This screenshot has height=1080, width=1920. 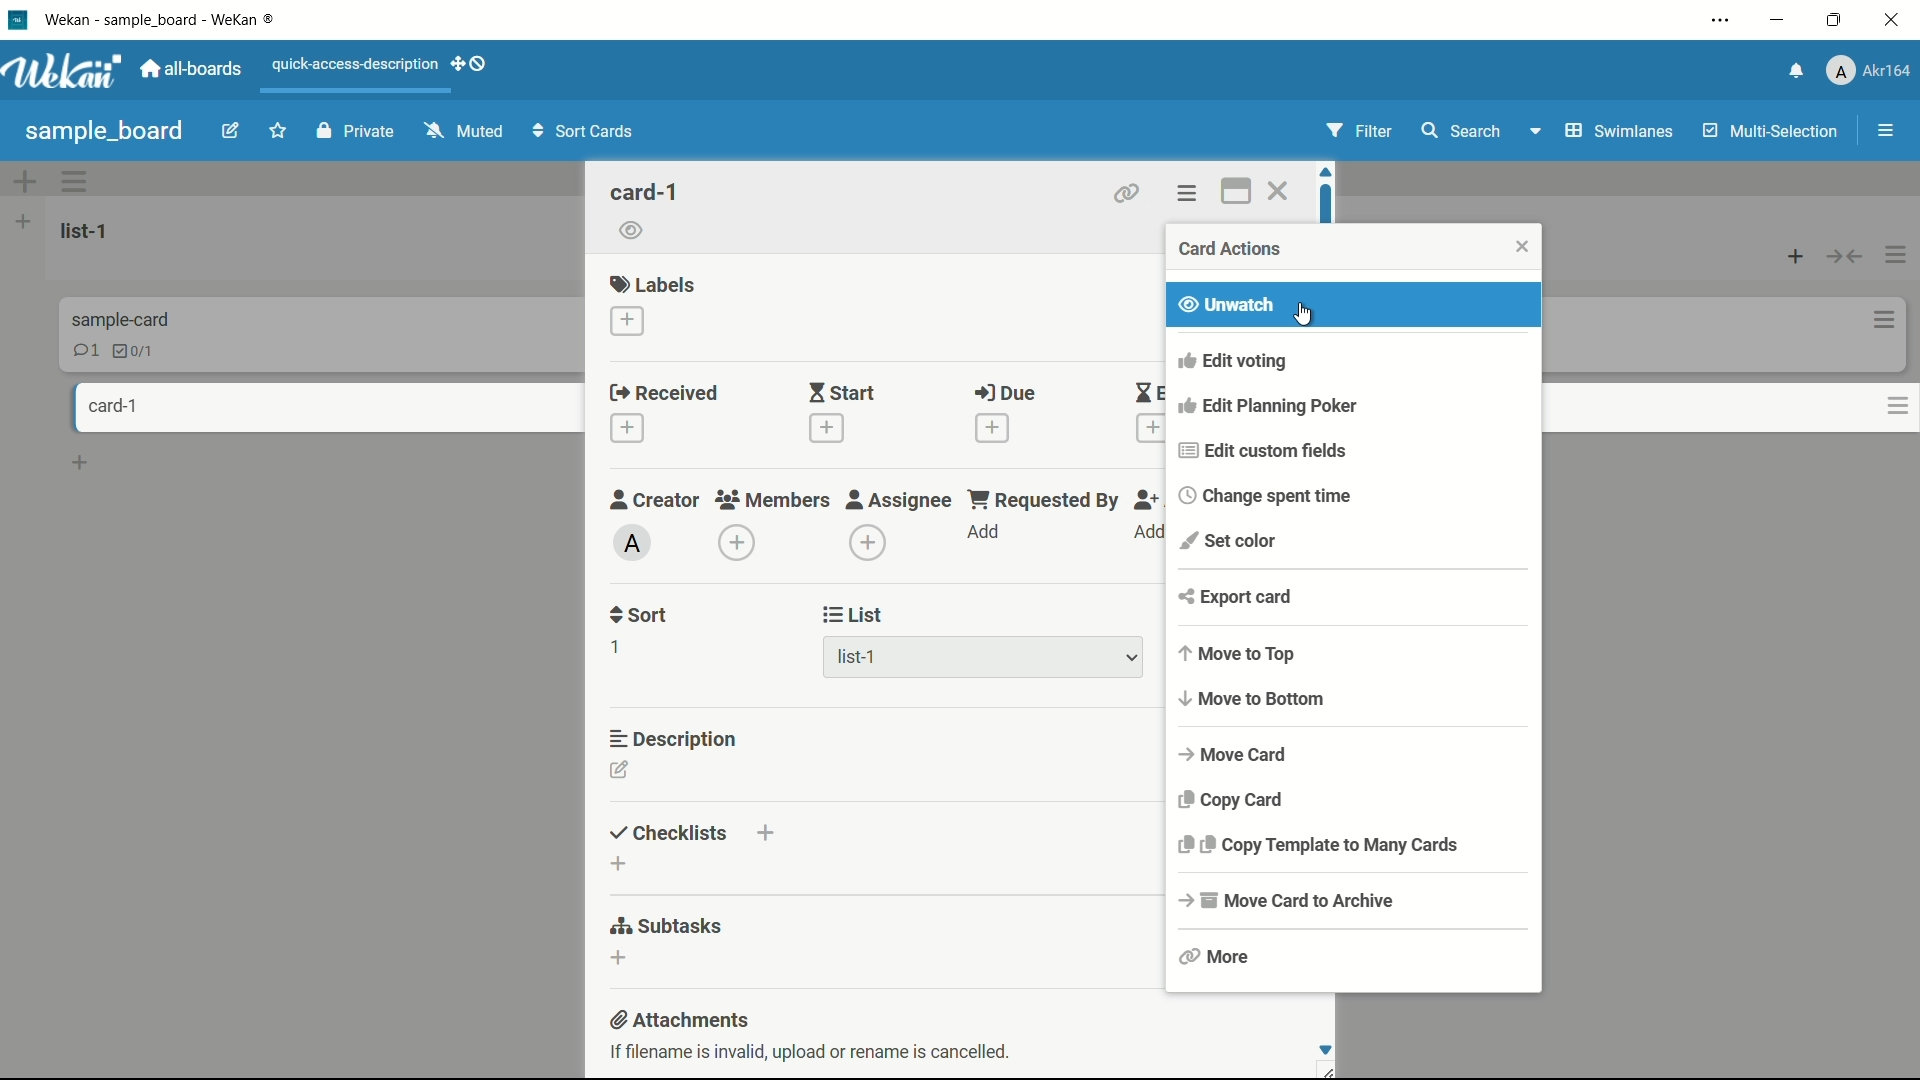 I want to click on card actions, so click(x=1190, y=192).